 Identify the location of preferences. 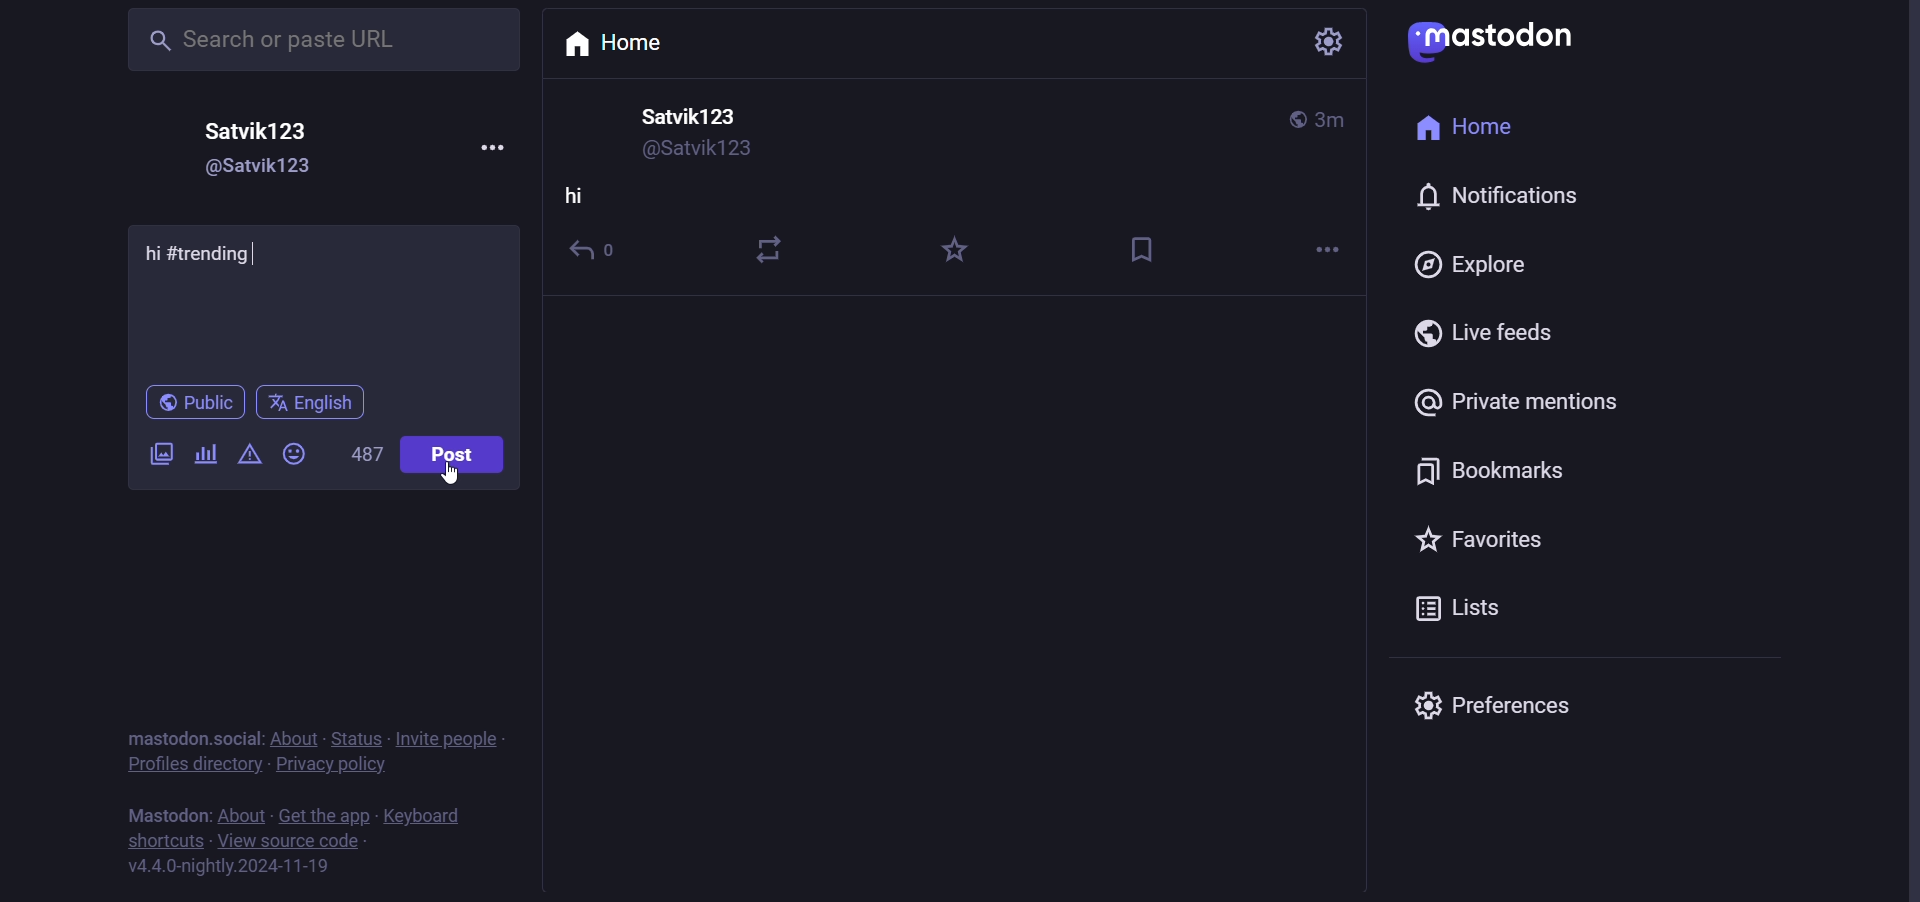
(1493, 701).